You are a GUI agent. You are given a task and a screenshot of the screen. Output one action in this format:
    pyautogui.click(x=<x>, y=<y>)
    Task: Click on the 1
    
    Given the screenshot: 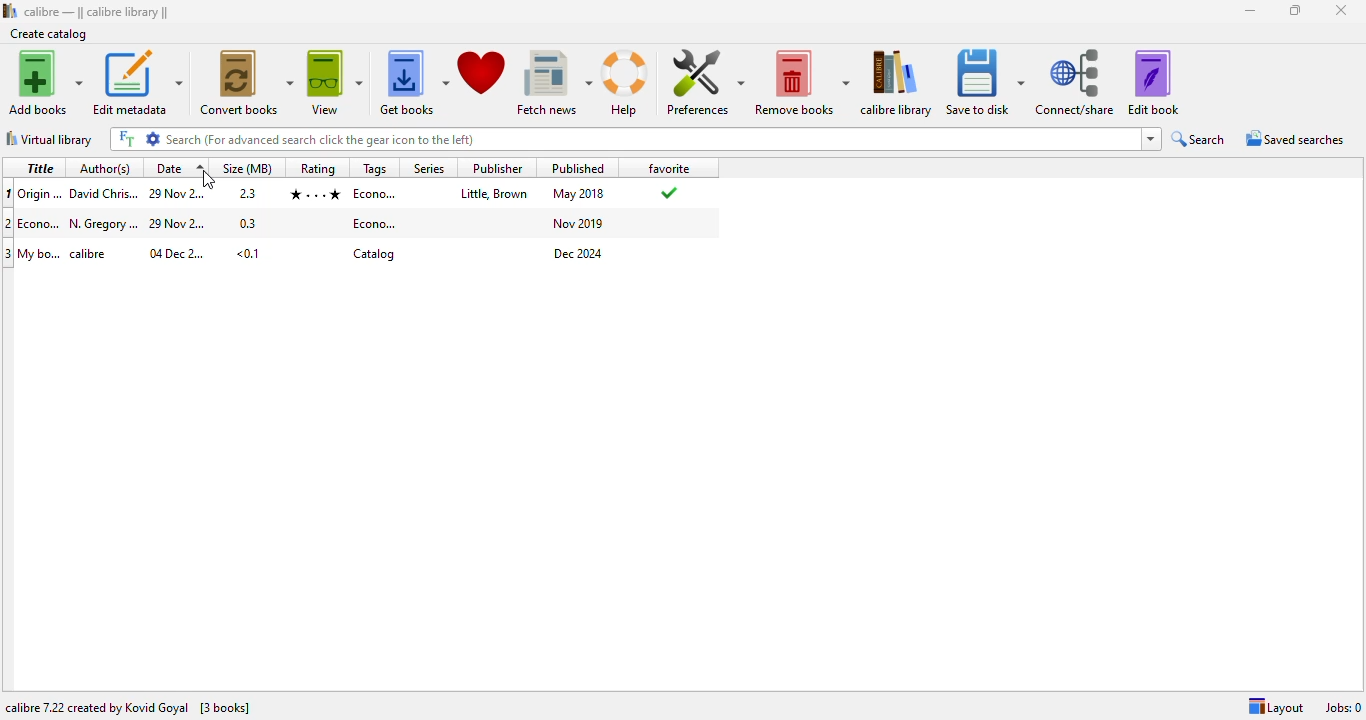 What is the action you would take?
    pyautogui.click(x=9, y=192)
    